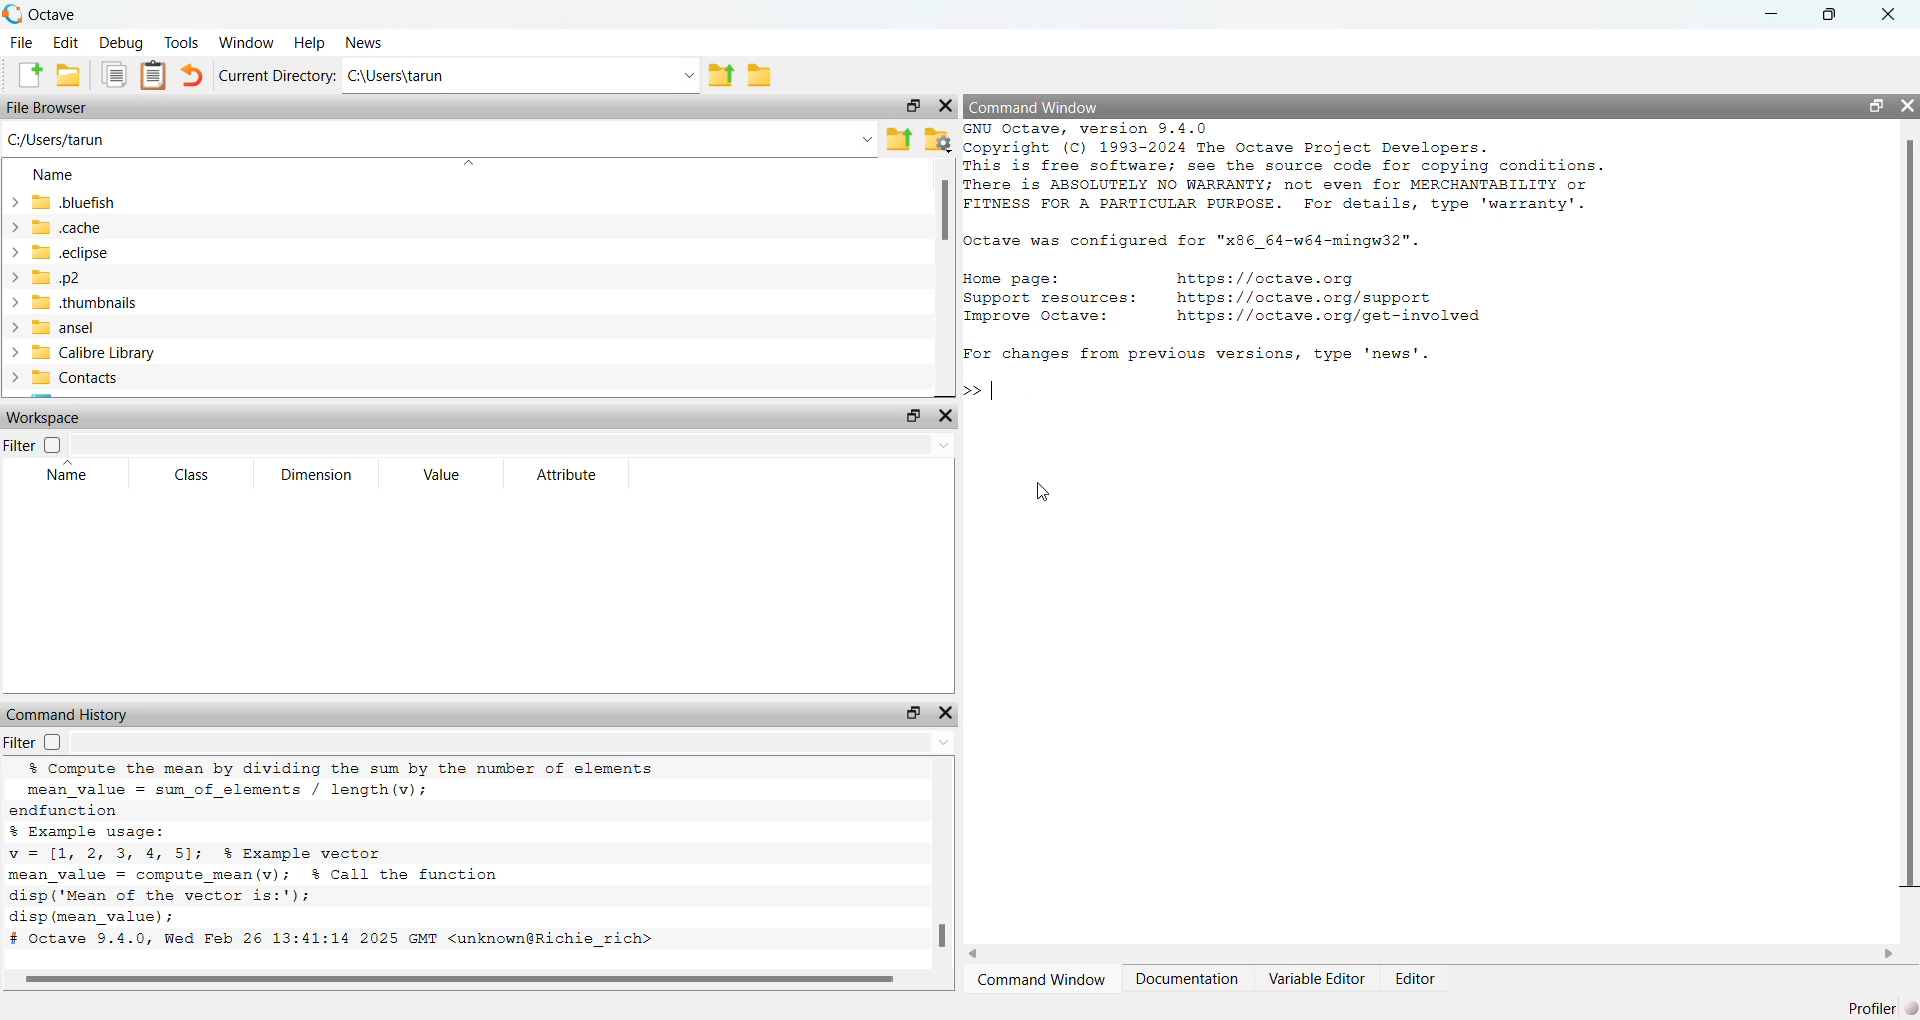 The height and width of the screenshot is (1020, 1920). Describe the element at coordinates (1828, 16) in the screenshot. I see `maximise` at that location.